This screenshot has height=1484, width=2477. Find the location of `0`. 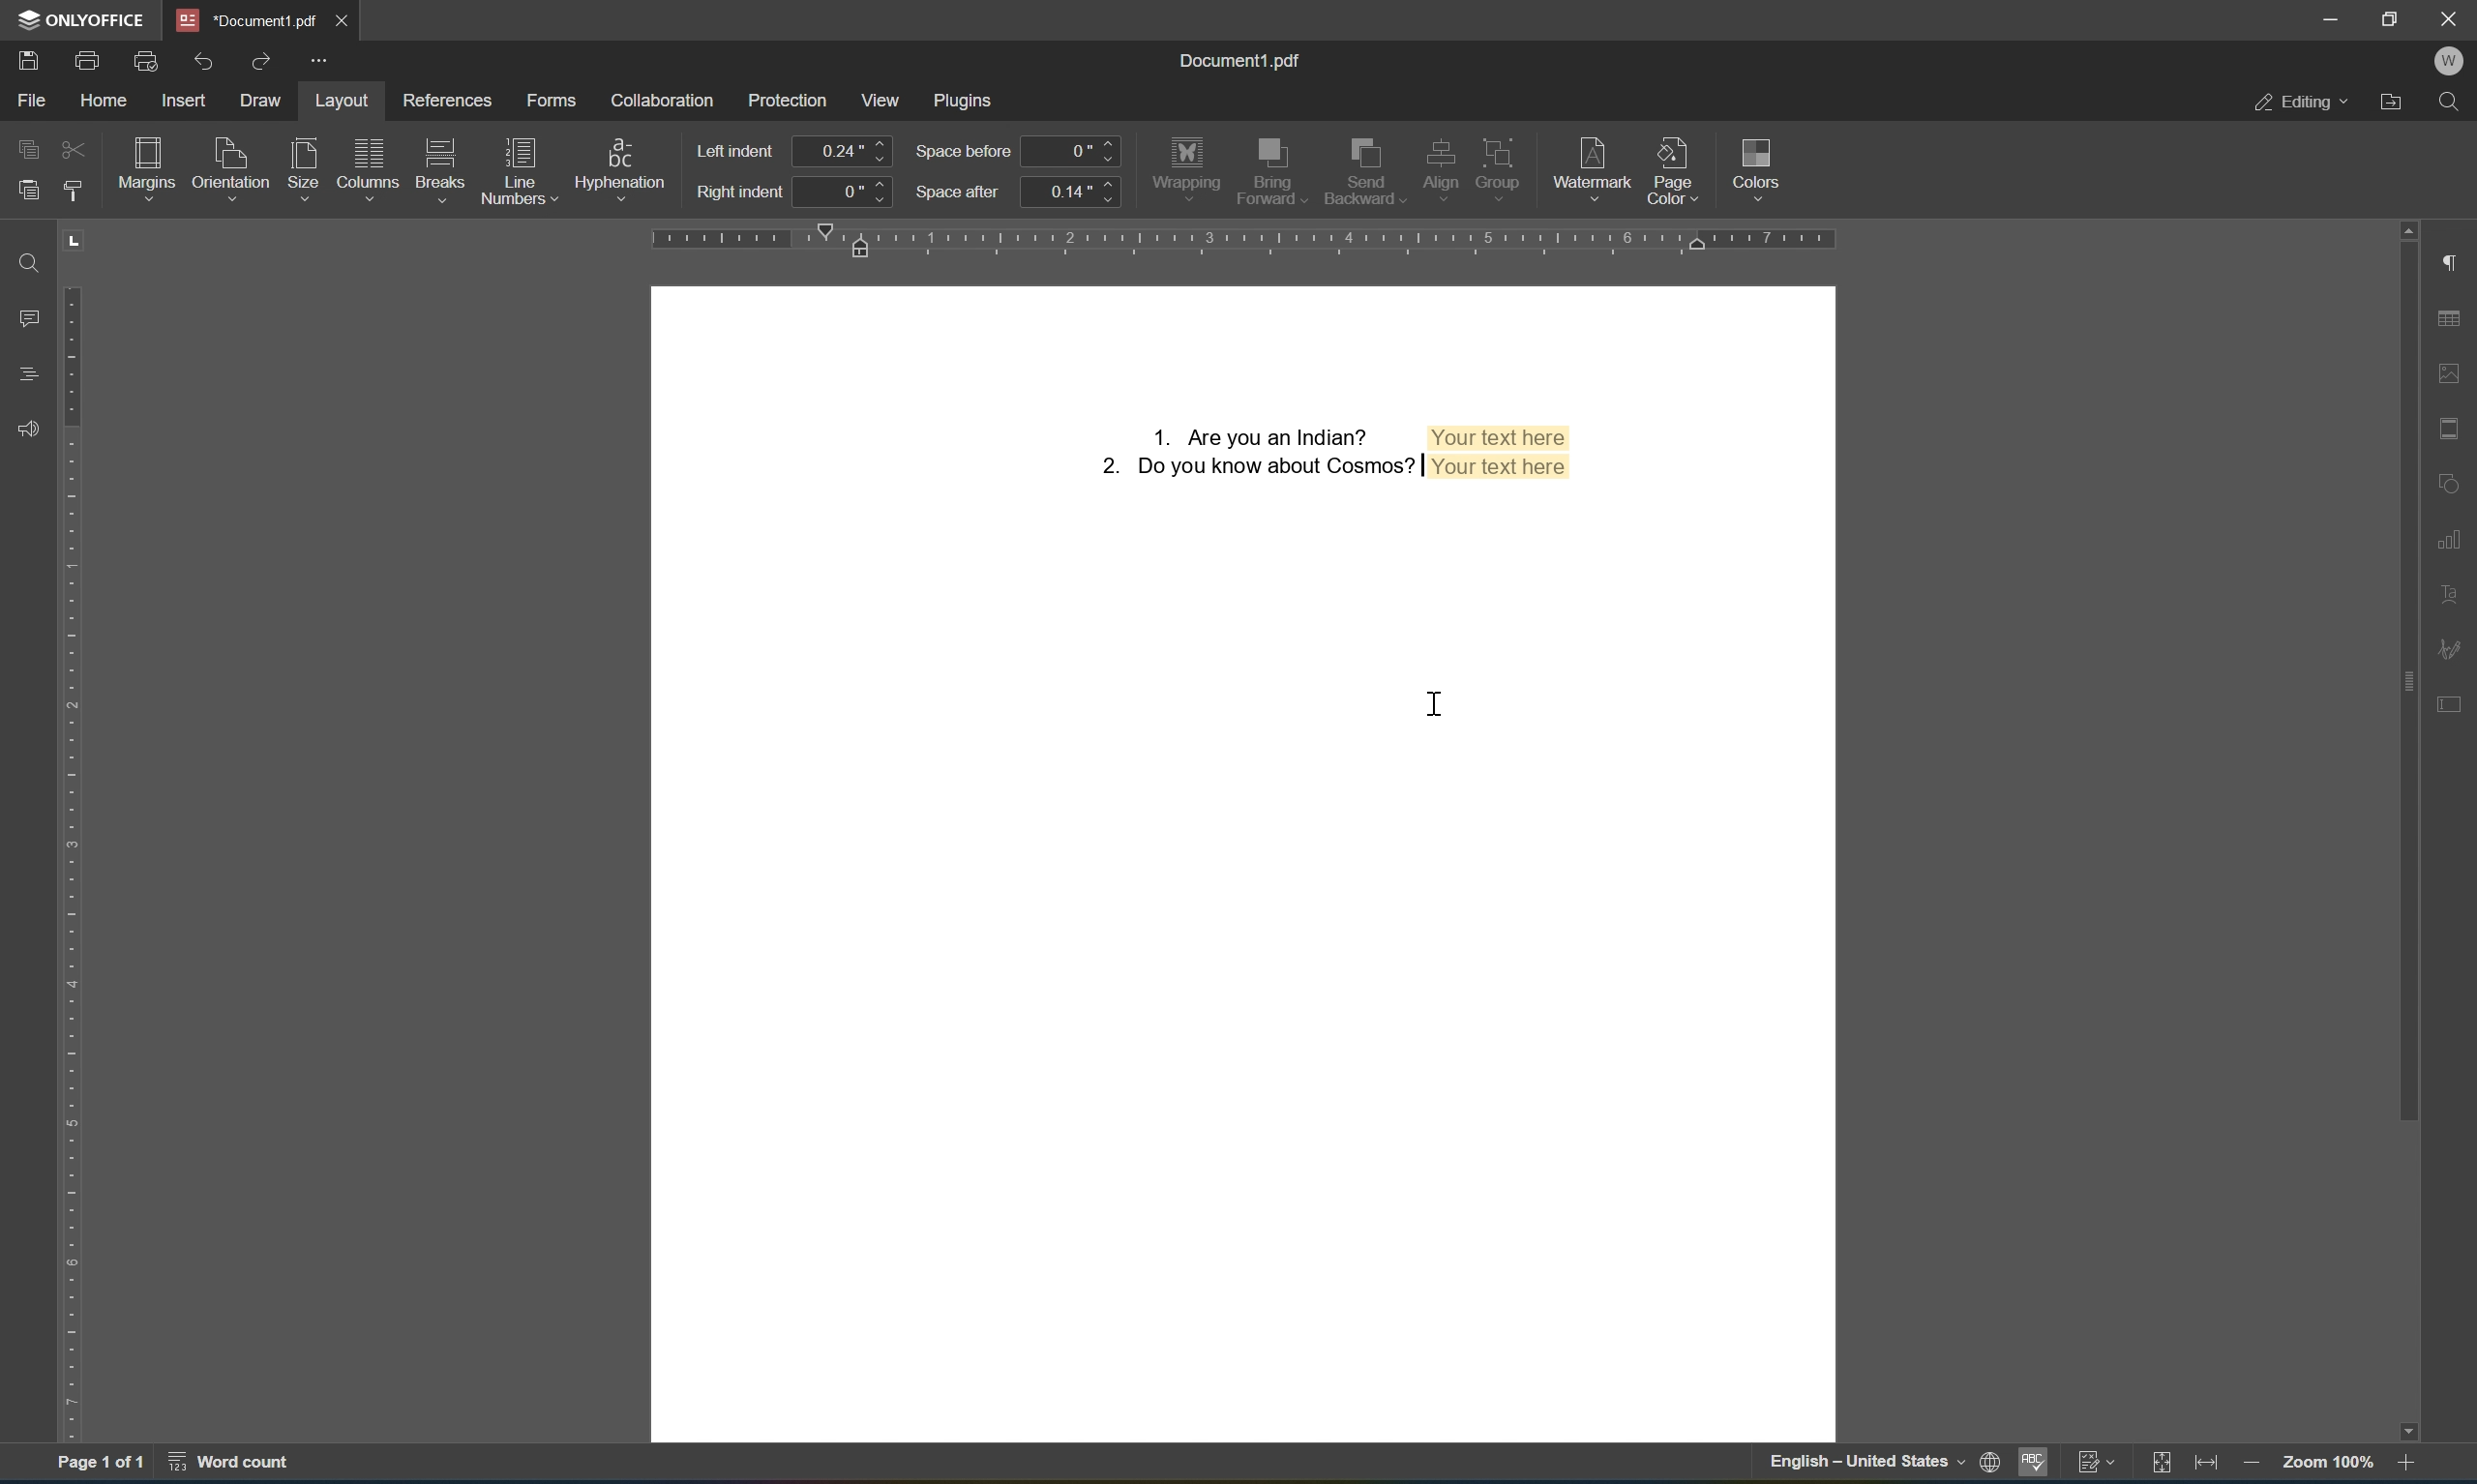

0 is located at coordinates (1073, 149).